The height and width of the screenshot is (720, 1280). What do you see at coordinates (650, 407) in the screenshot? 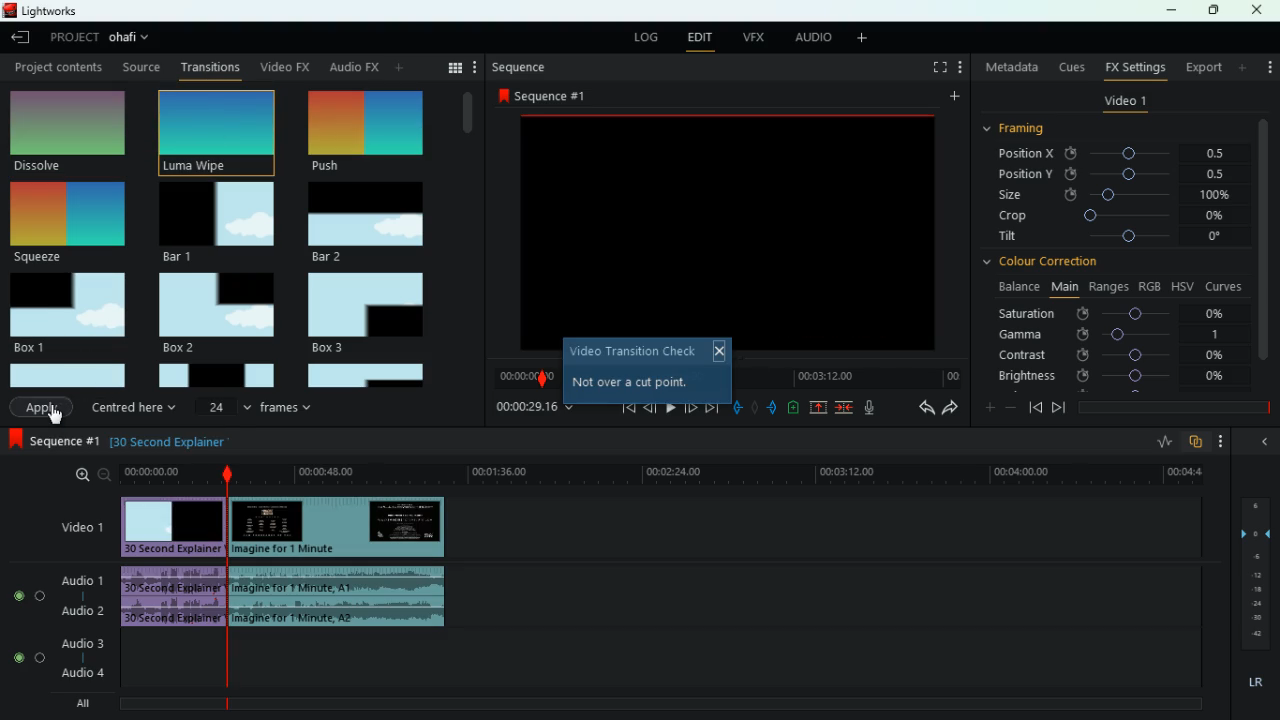
I see `back` at bounding box center [650, 407].